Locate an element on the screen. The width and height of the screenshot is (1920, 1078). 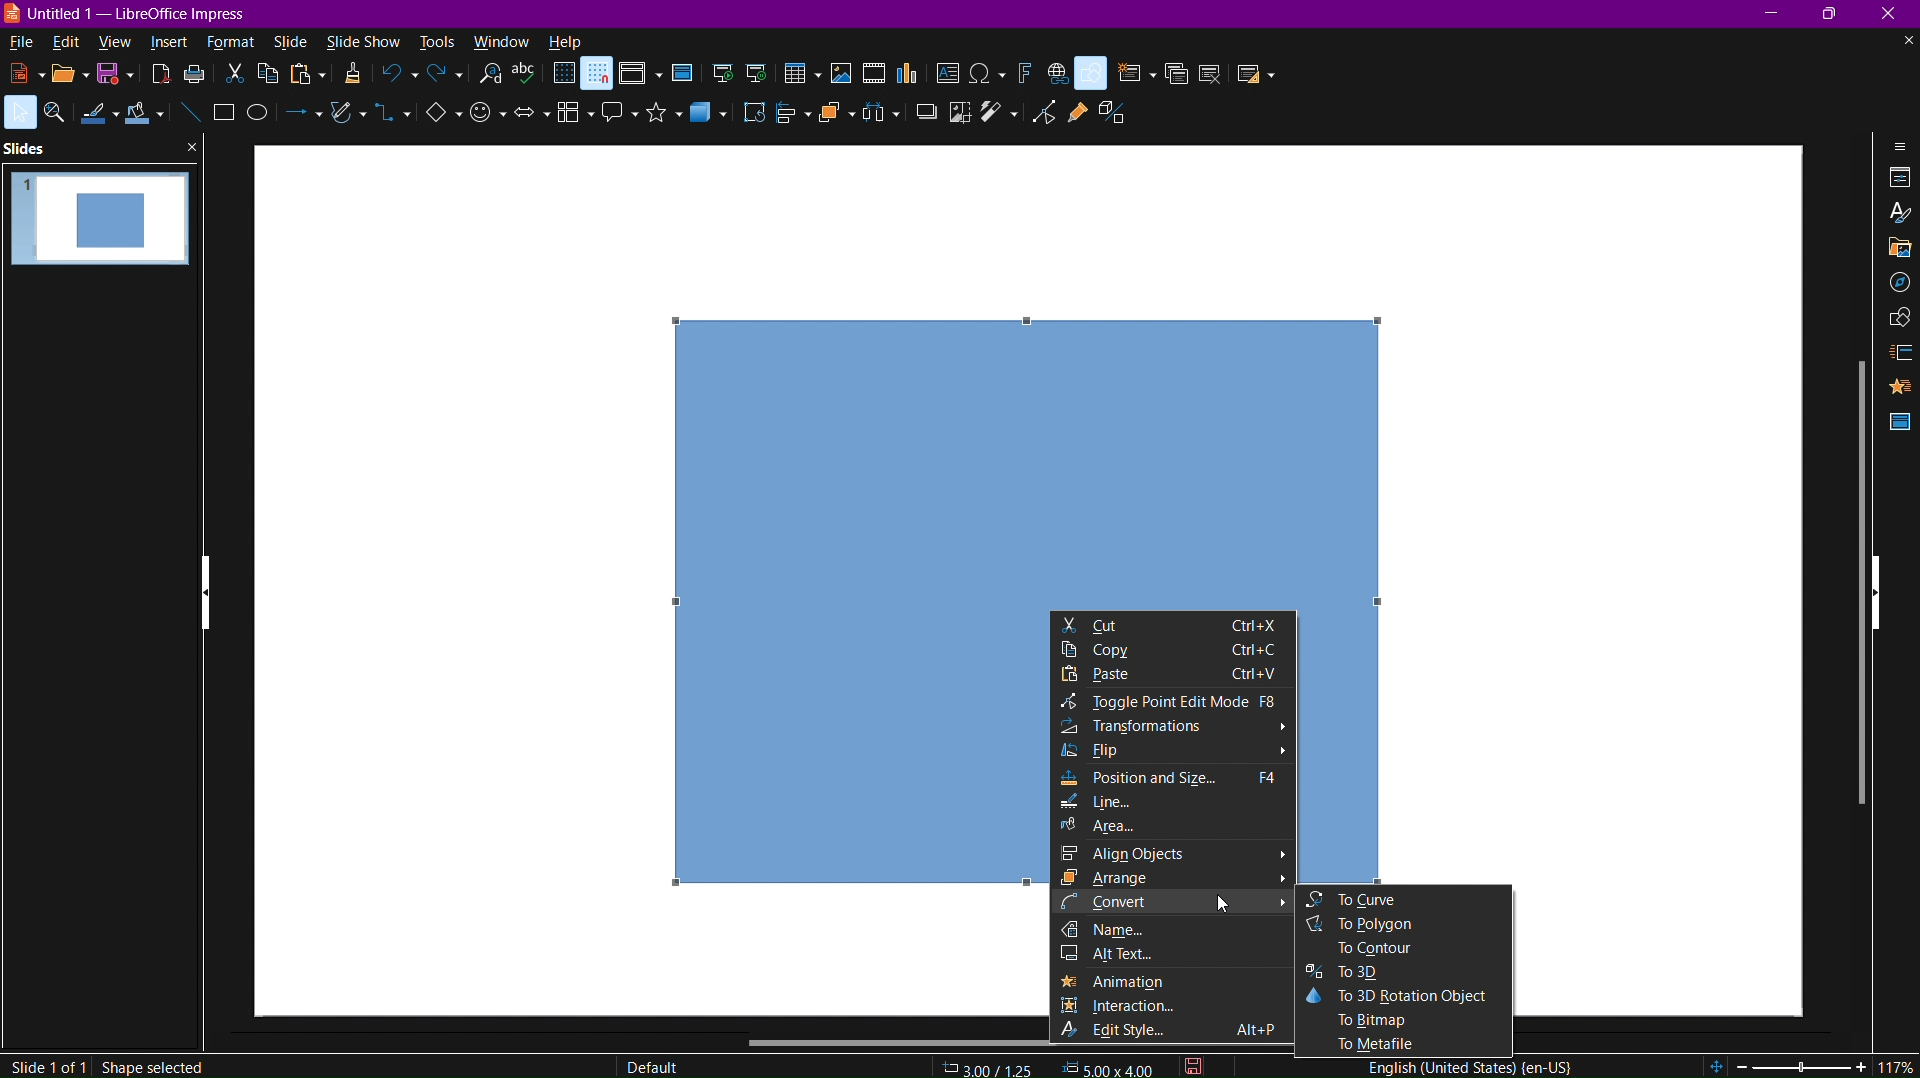
Fill Color is located at coordinates (148, 116).